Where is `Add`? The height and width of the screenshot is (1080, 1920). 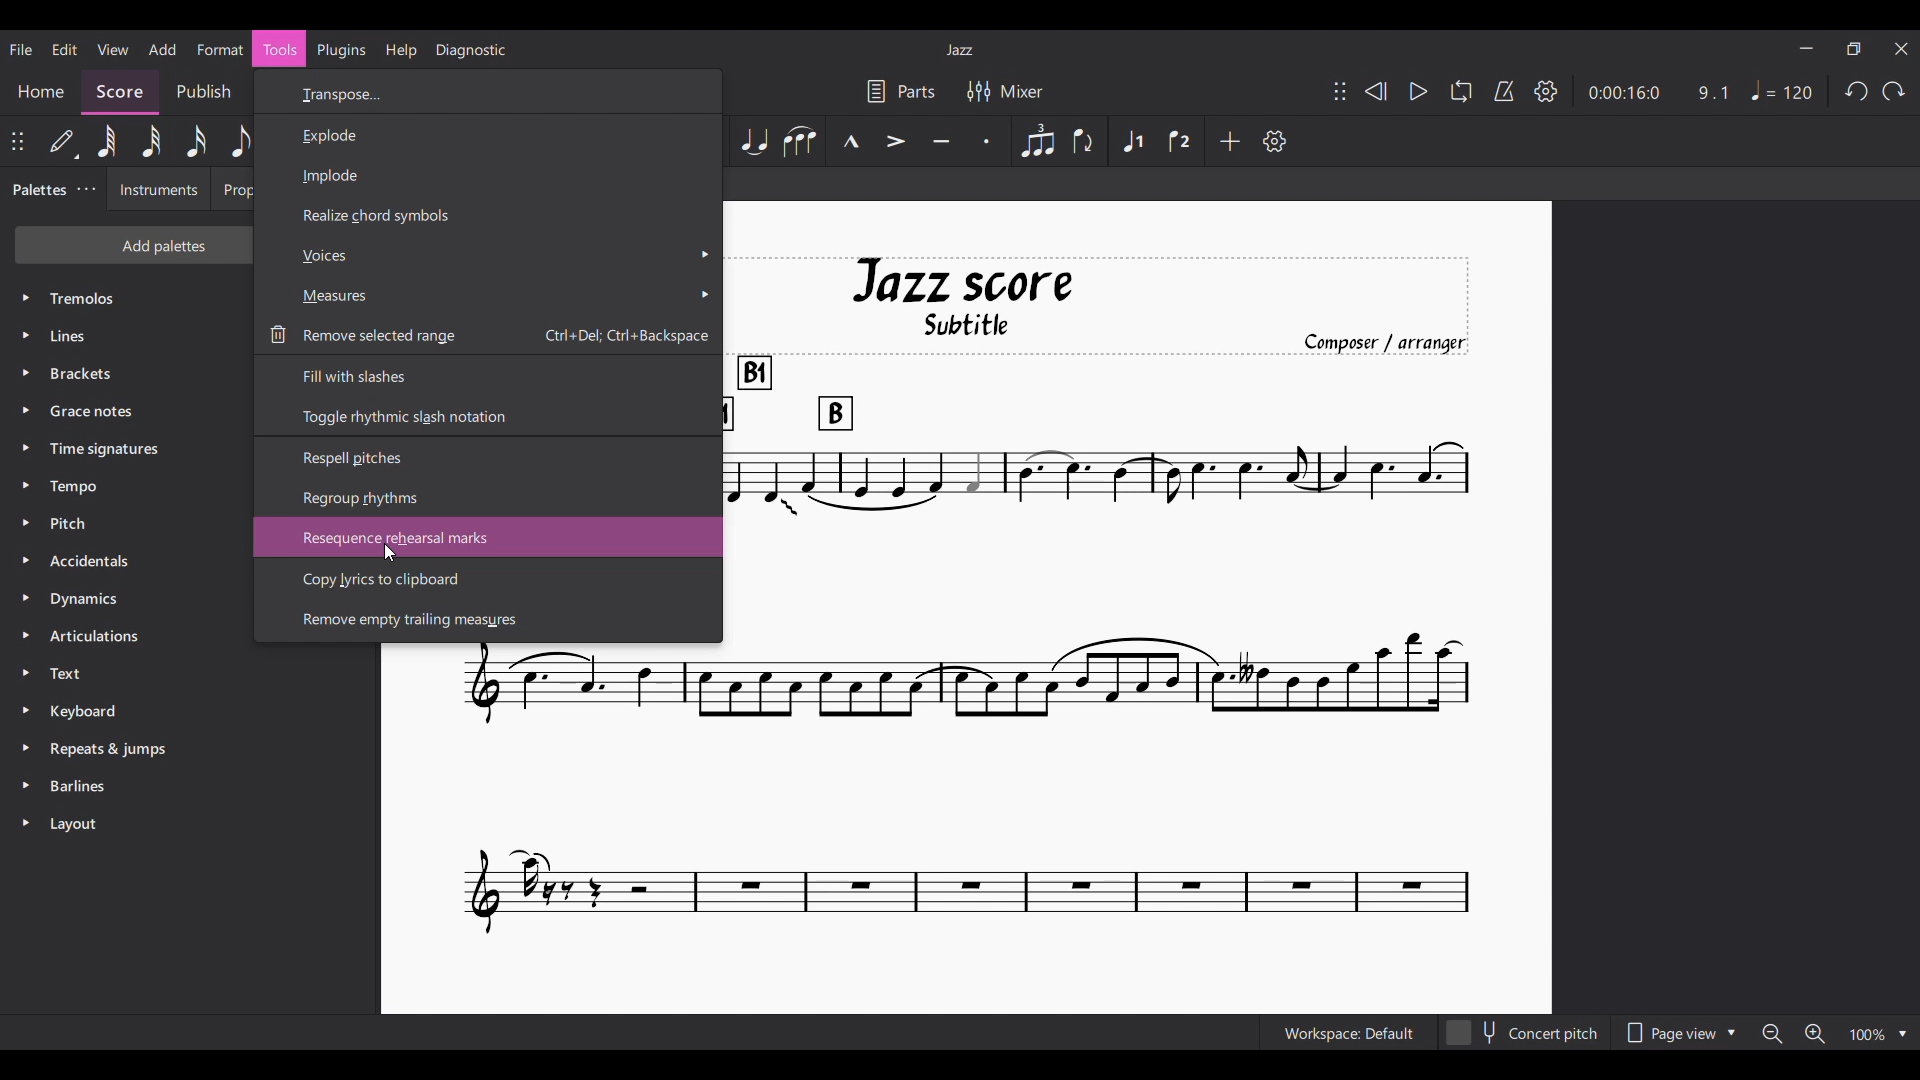
Add is located at coordinates (1231, 141).